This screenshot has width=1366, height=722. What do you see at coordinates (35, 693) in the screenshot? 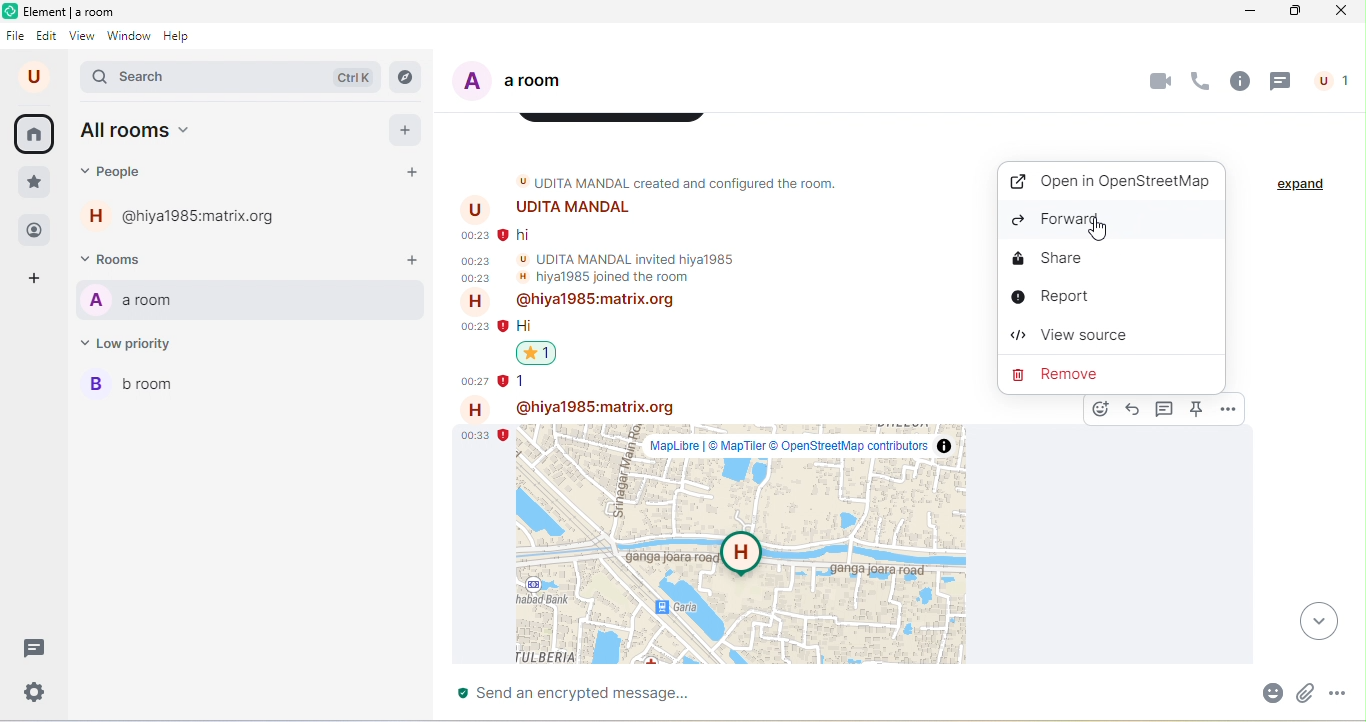
I see `quick settings` at bounding box center [35, 693].